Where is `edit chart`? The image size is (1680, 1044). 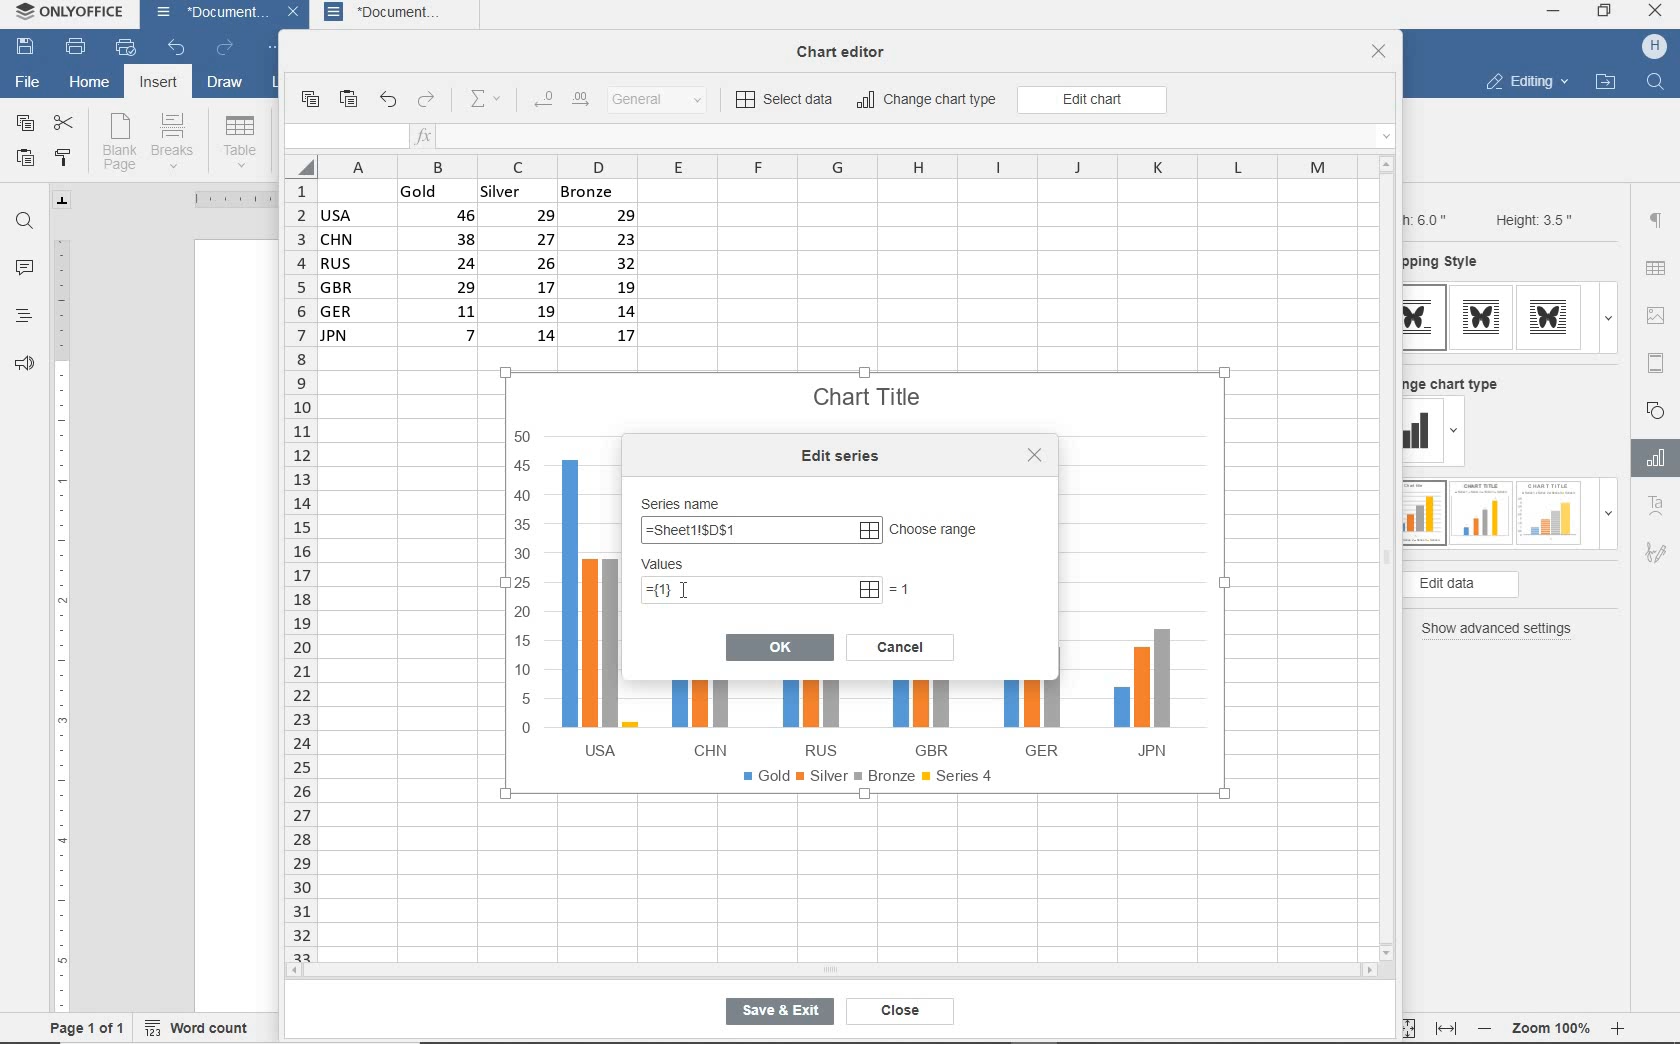 edit chart is located at coordinates (1092, 100).